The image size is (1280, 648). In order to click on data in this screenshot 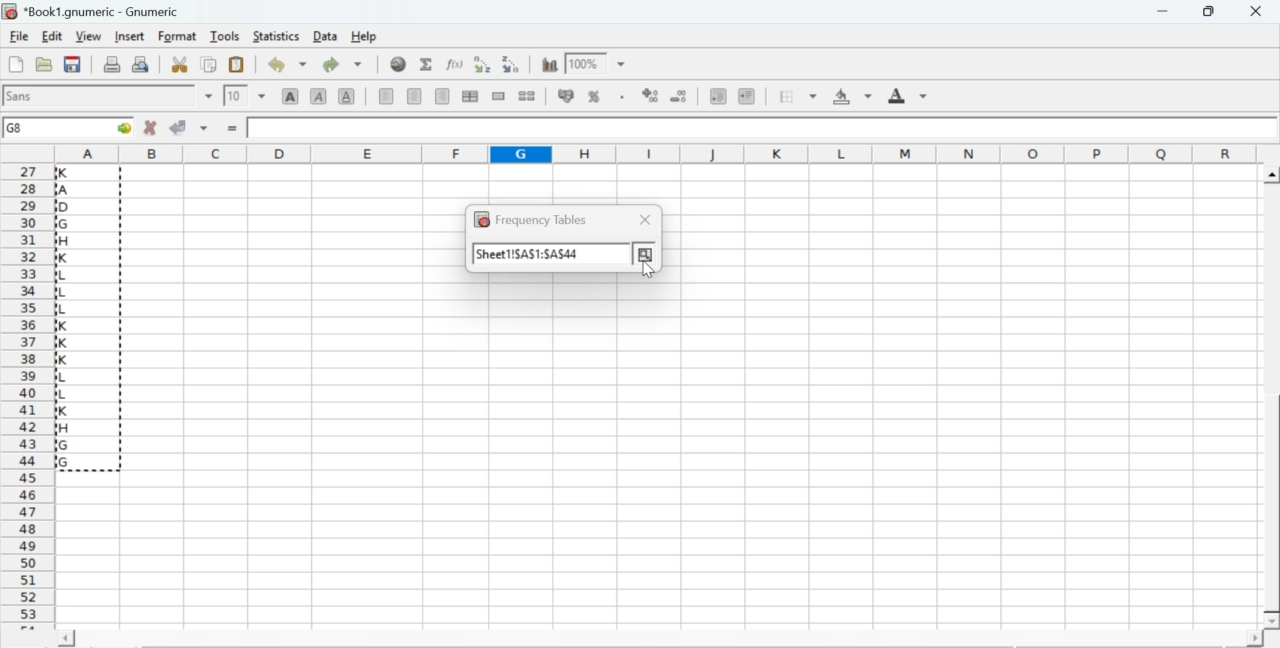, I will do `click(327, 35)`.